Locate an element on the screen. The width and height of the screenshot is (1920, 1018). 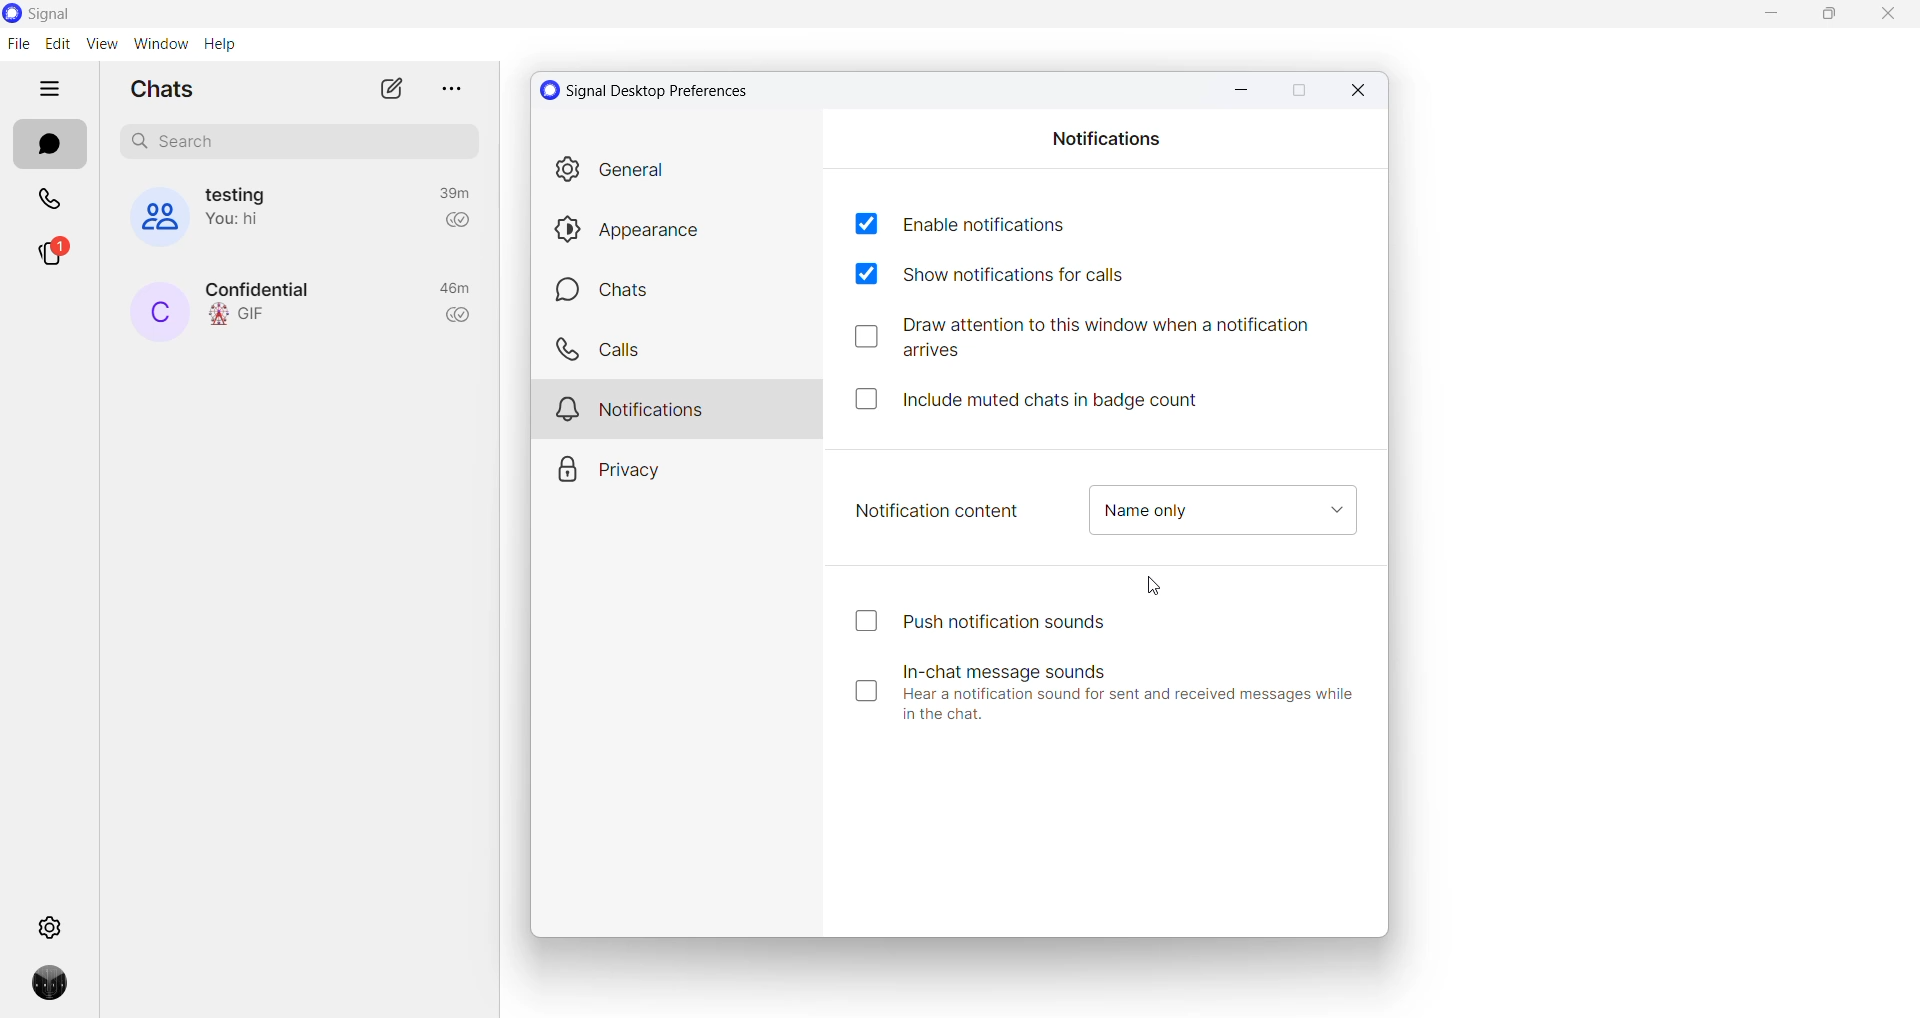
include muted chats in badge count is located at coordinates (1041, 397).